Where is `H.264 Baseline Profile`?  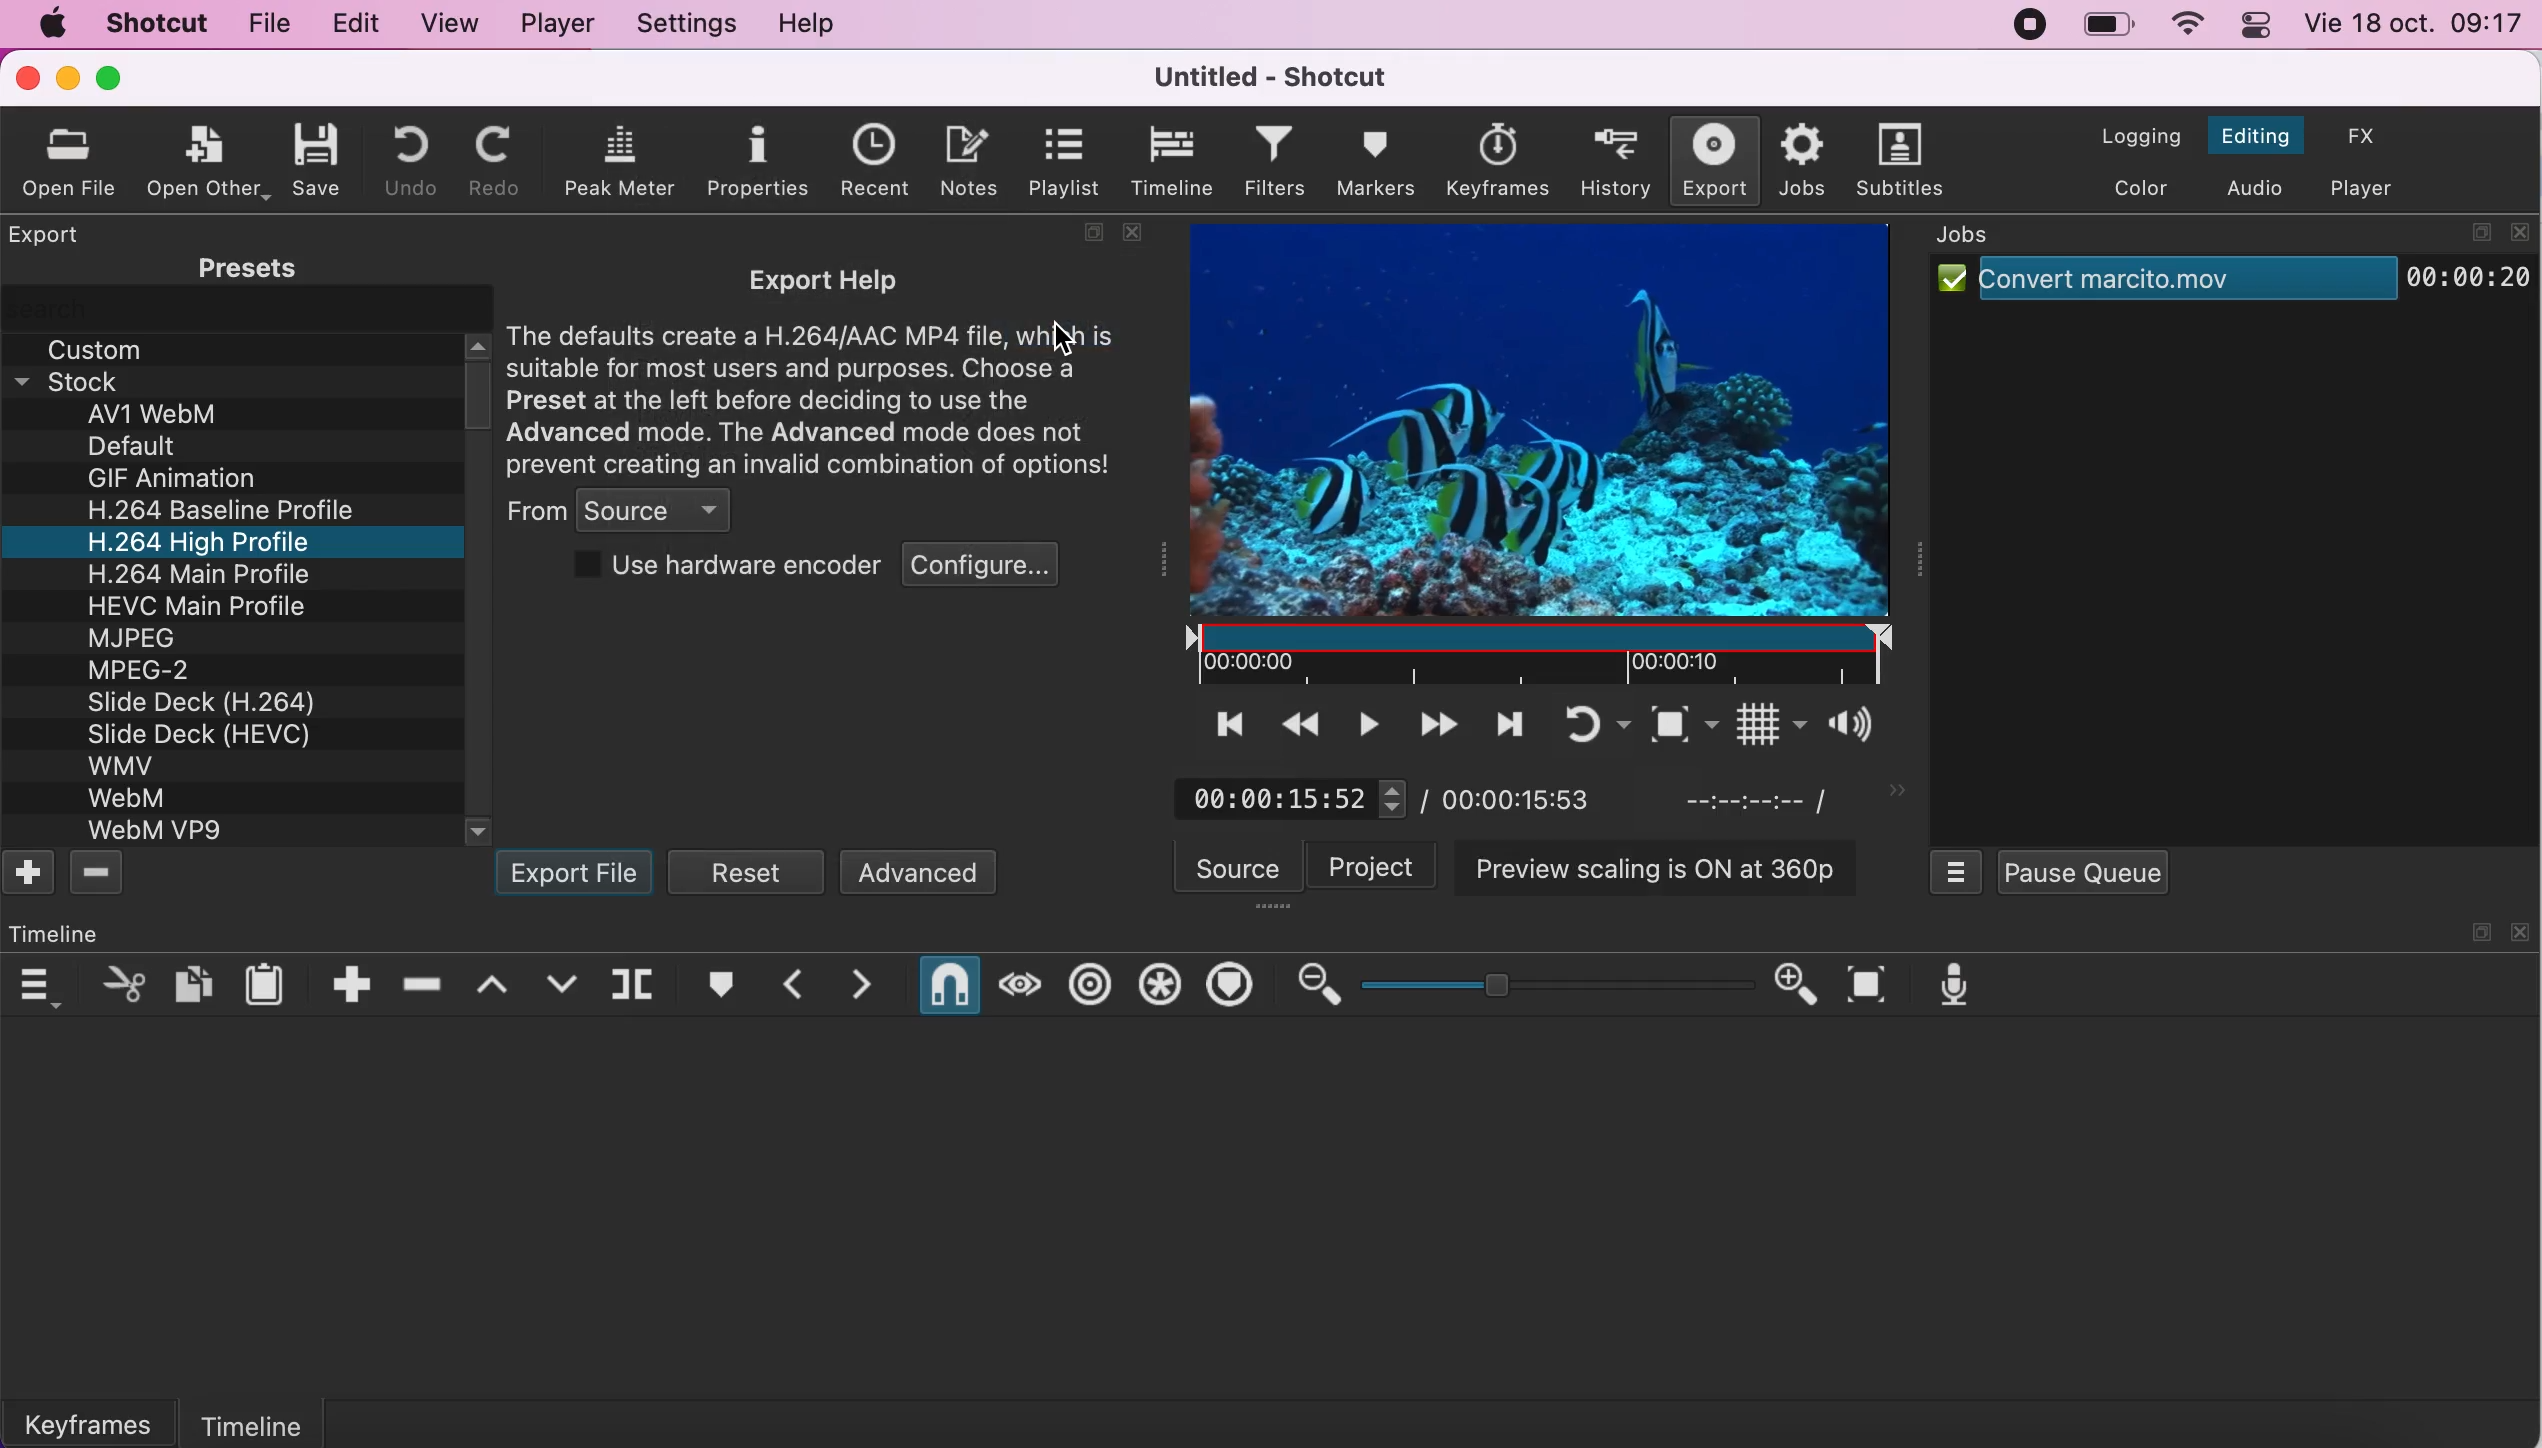
H.264 Baseline Profile is located at coordinates (230, 510).